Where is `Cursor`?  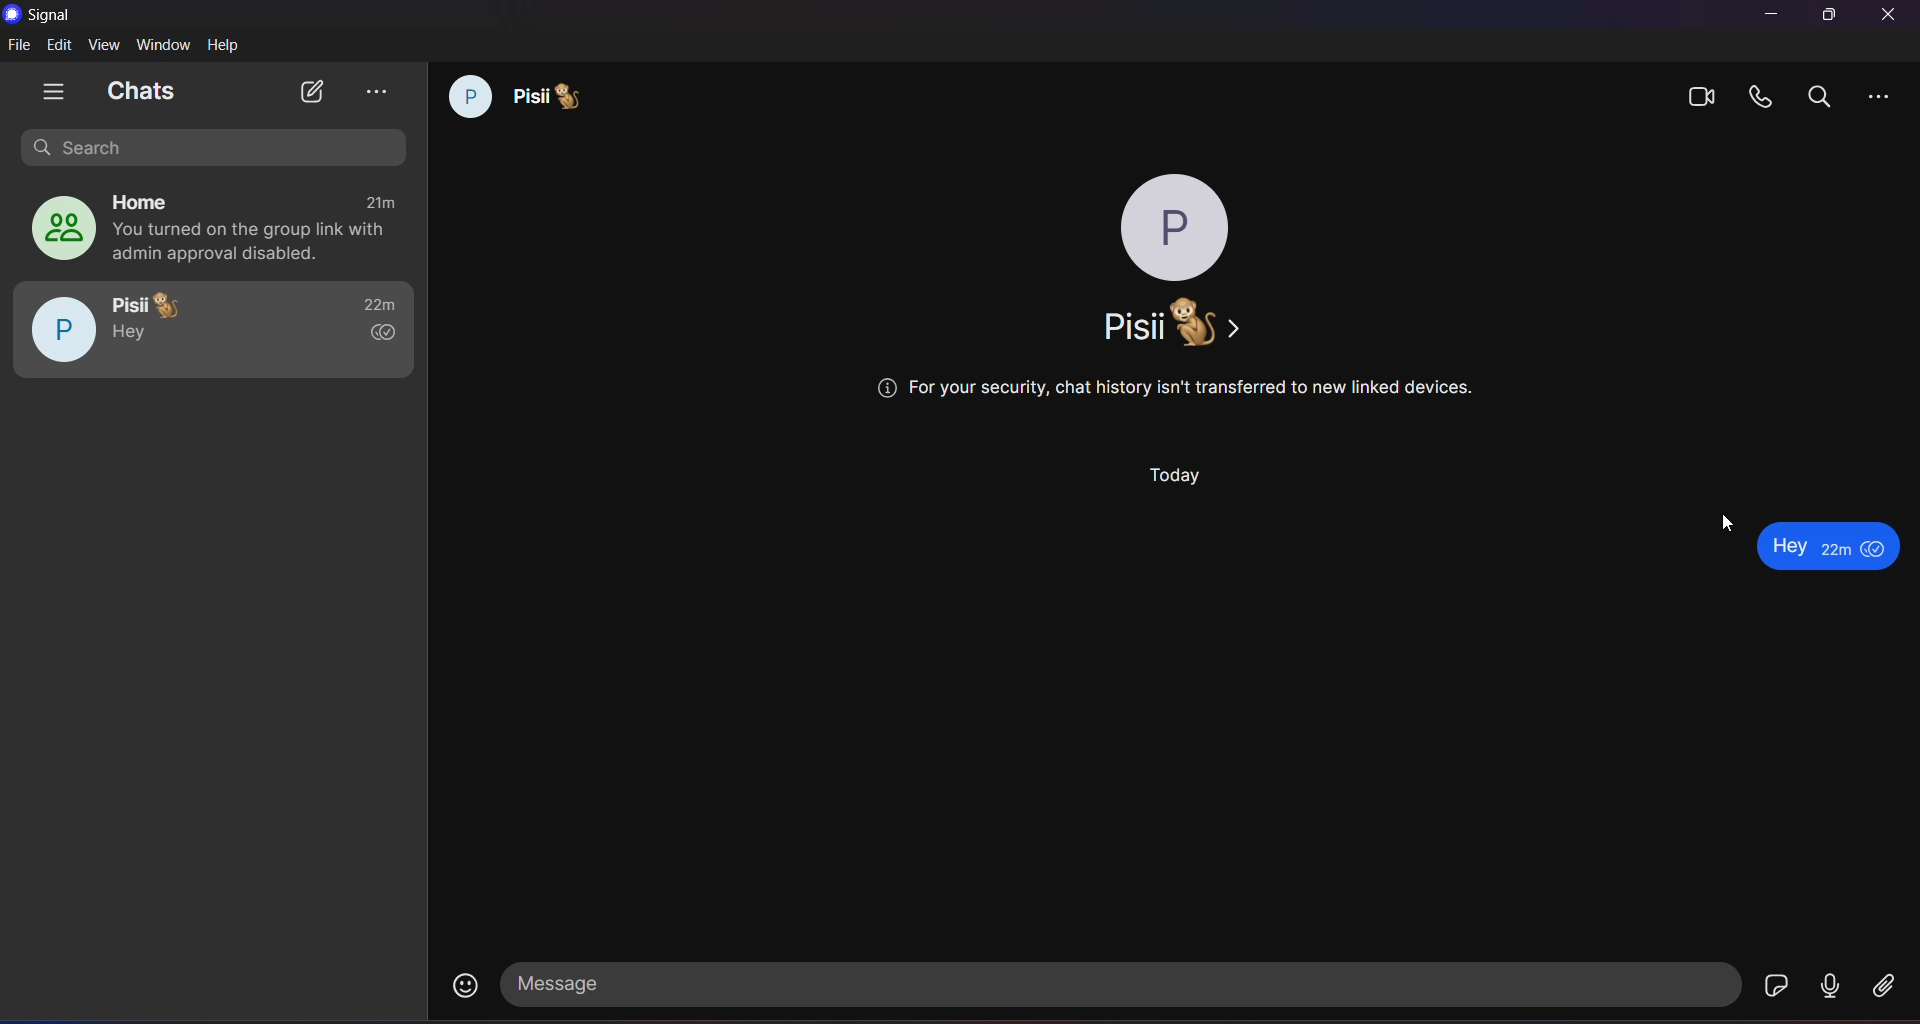
Cursor is located at coordinates (1723, 530).